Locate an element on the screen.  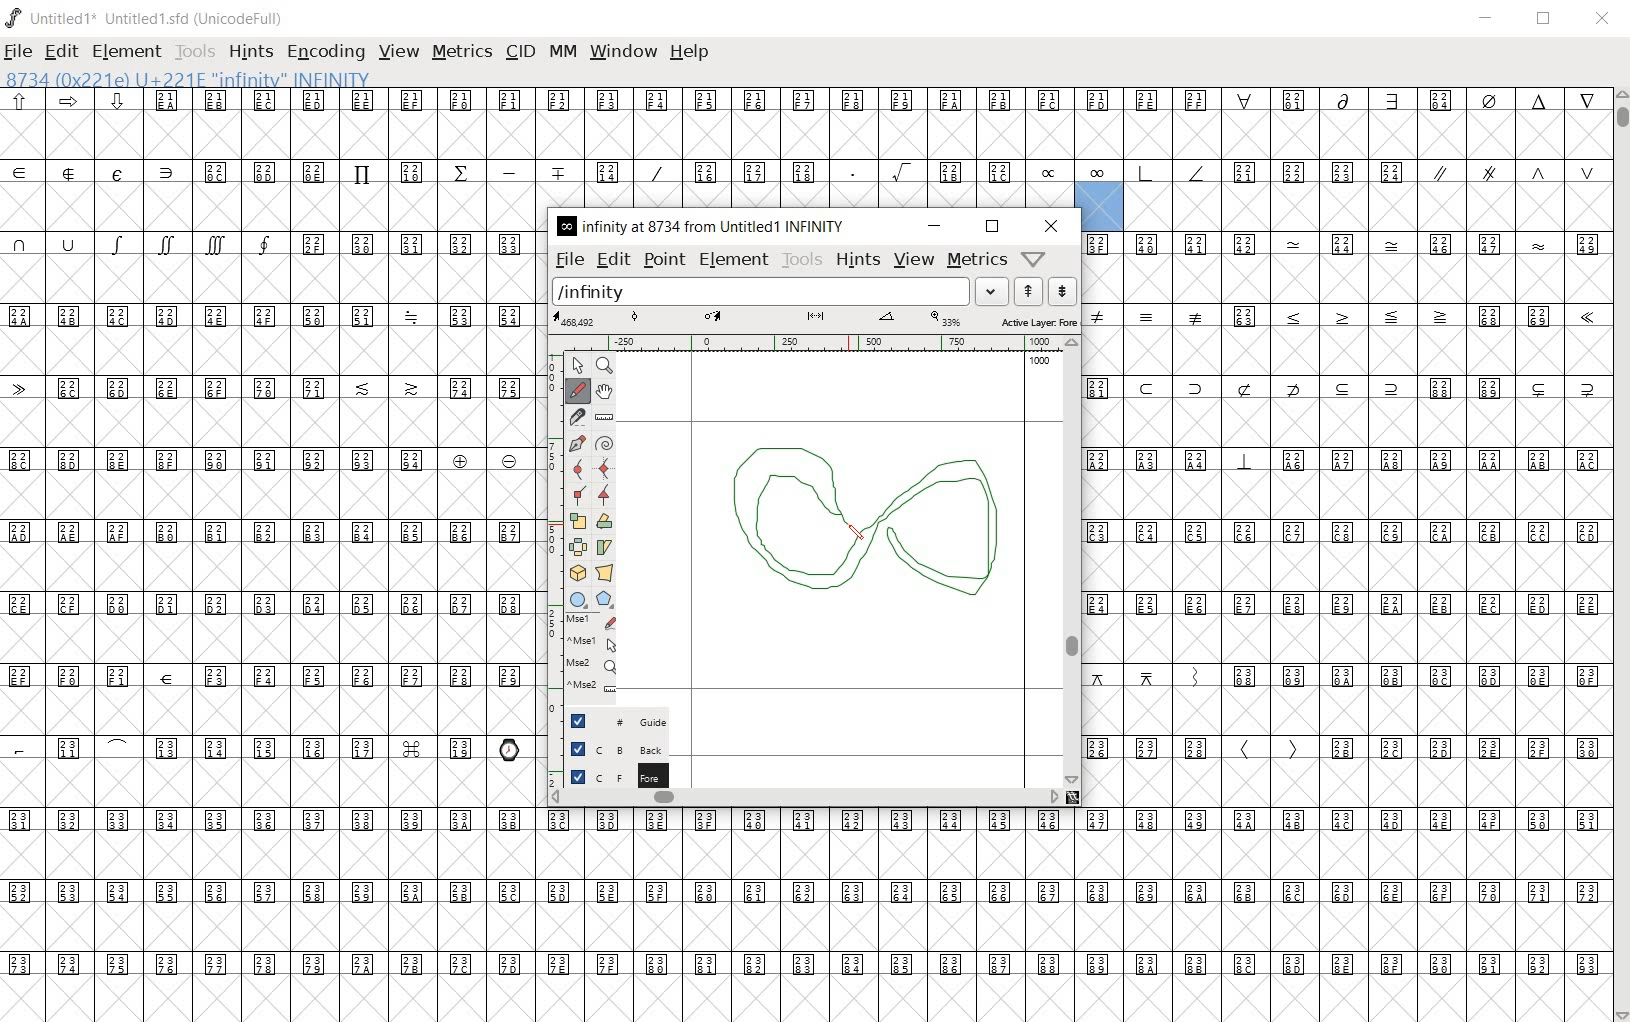
cut splines in two is located at coordinates (576, 414).